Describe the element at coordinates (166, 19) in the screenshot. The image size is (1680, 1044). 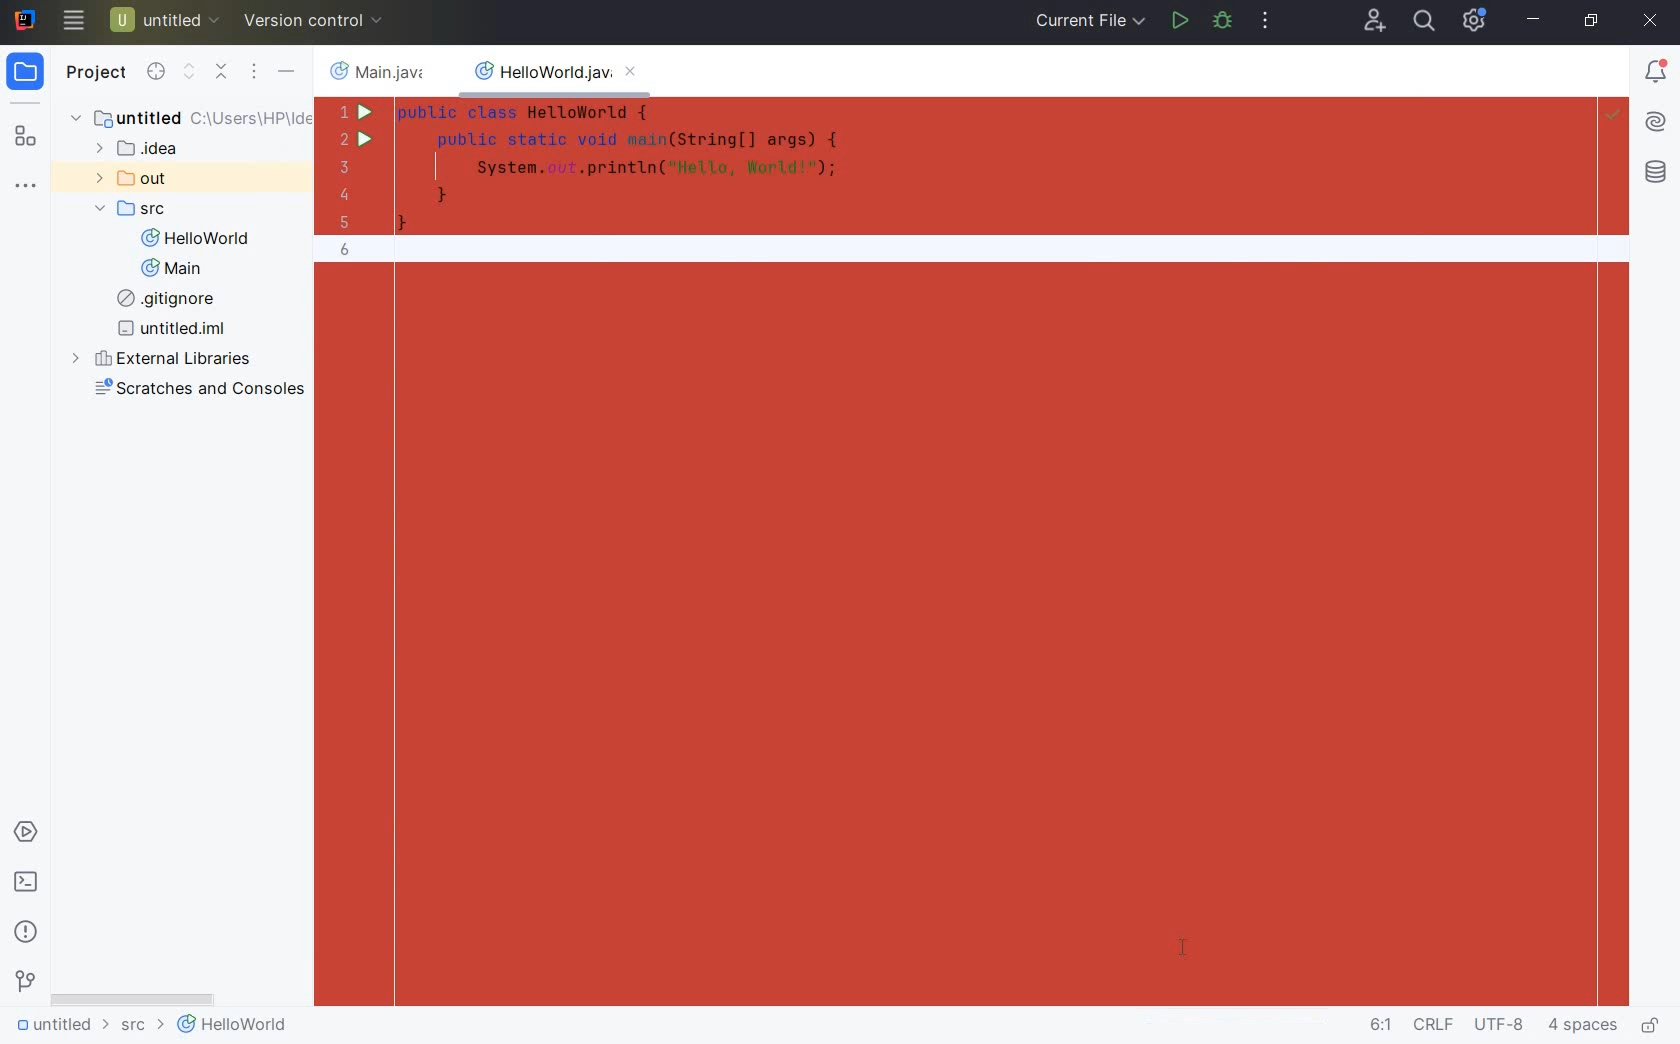
I see `untitled project file` at that location.